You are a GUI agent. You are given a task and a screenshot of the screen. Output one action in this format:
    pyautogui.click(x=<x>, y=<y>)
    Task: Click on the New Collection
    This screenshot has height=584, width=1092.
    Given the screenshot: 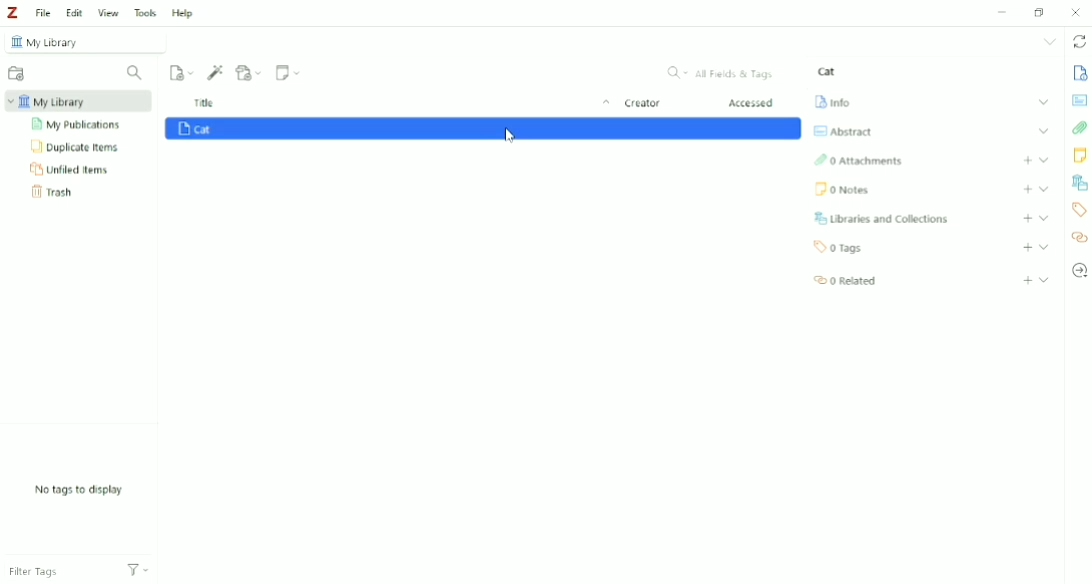 What is the action you would take?
    pyautogui.click(x=17, y=75)
    